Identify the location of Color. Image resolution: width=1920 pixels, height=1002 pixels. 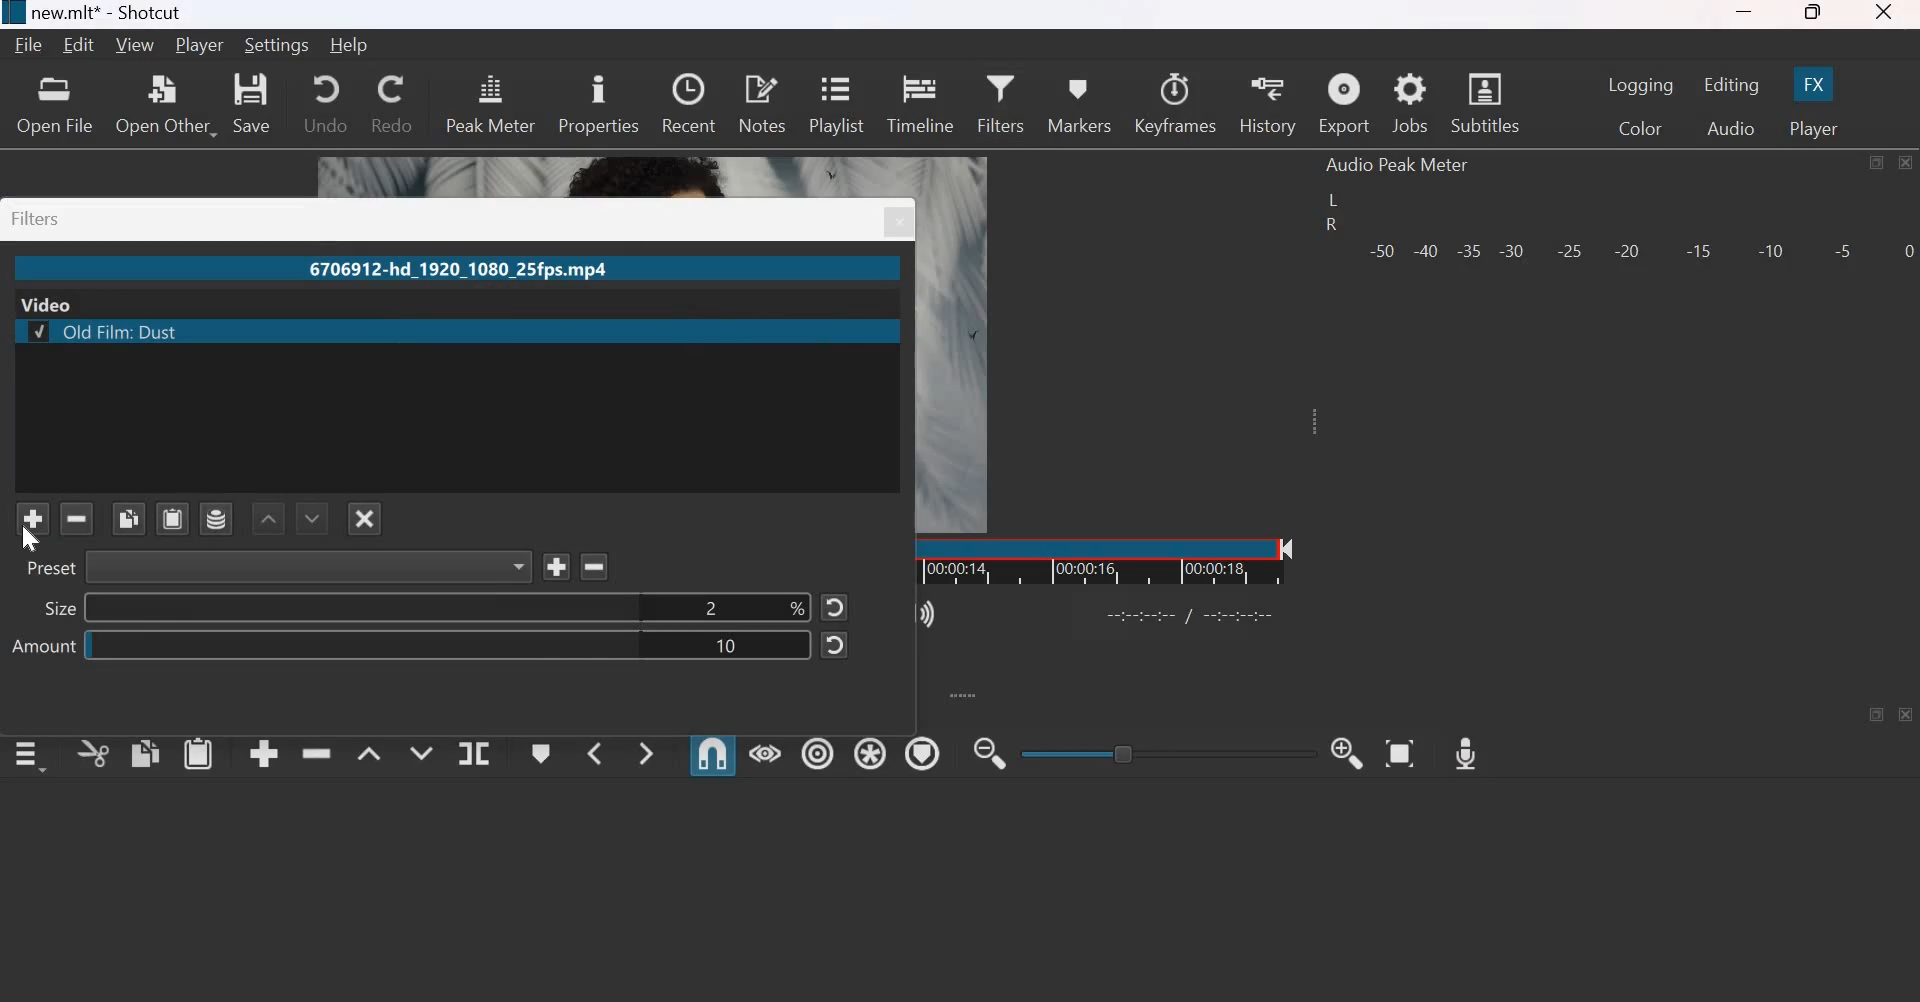
(1639, 128).